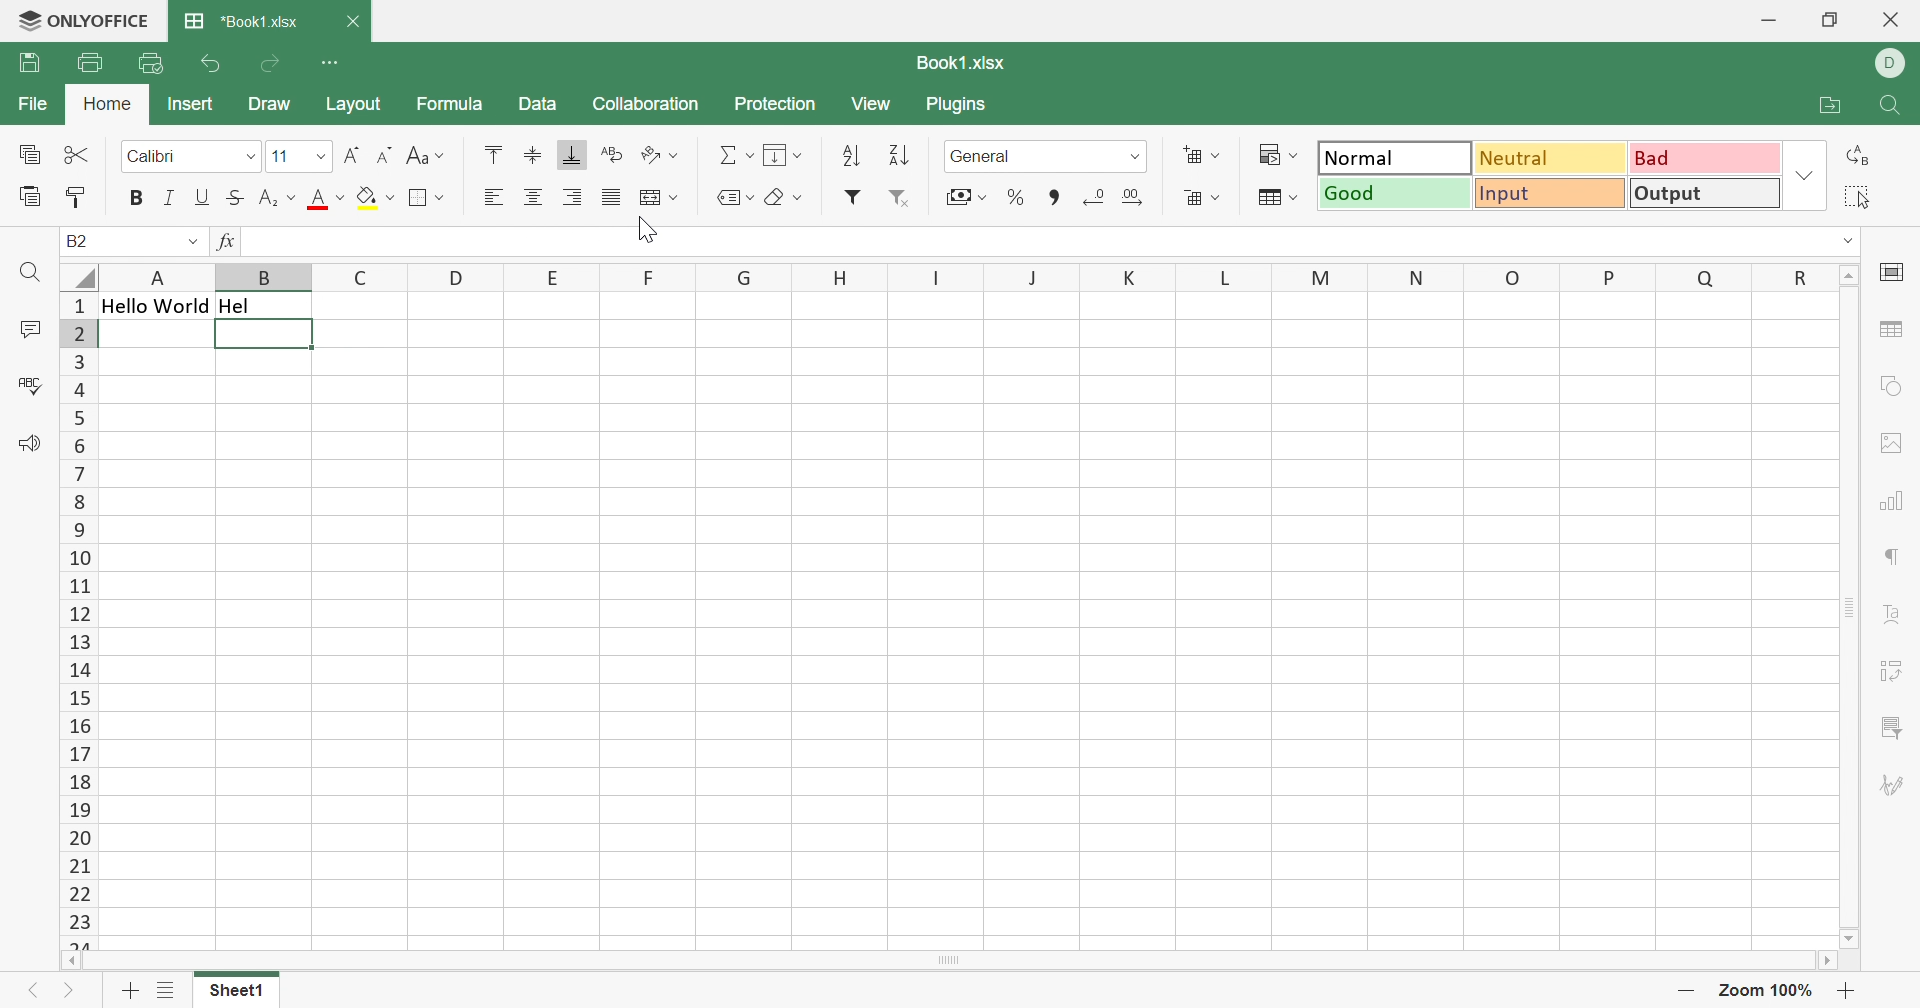 This screenshot has height=1008, width=1920. I want to click on Scroll right, so click(1825, 959).